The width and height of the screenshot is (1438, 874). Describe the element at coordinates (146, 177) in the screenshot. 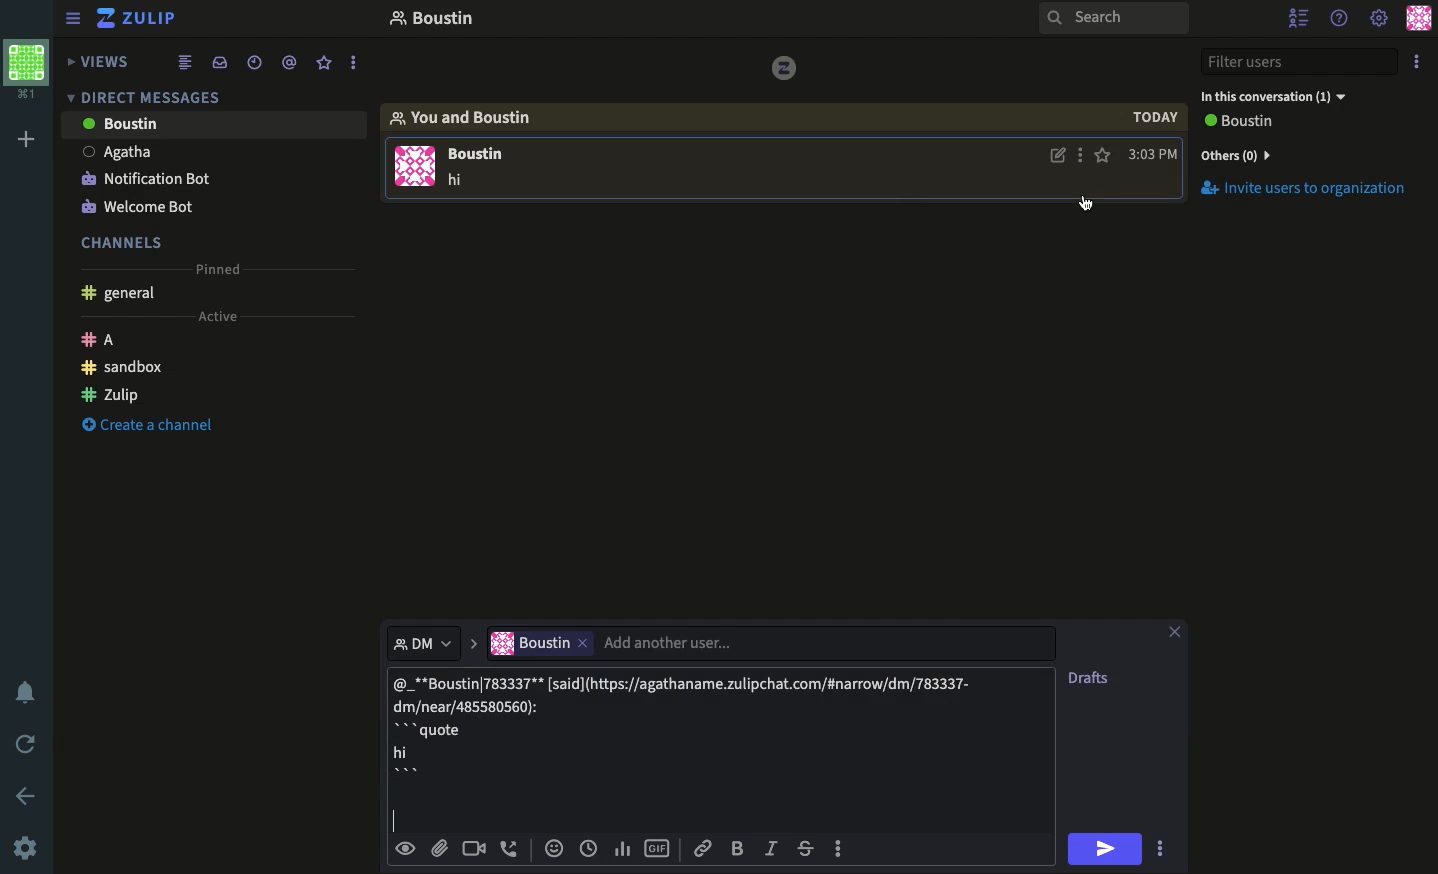

I see `Notification bot` at that location.